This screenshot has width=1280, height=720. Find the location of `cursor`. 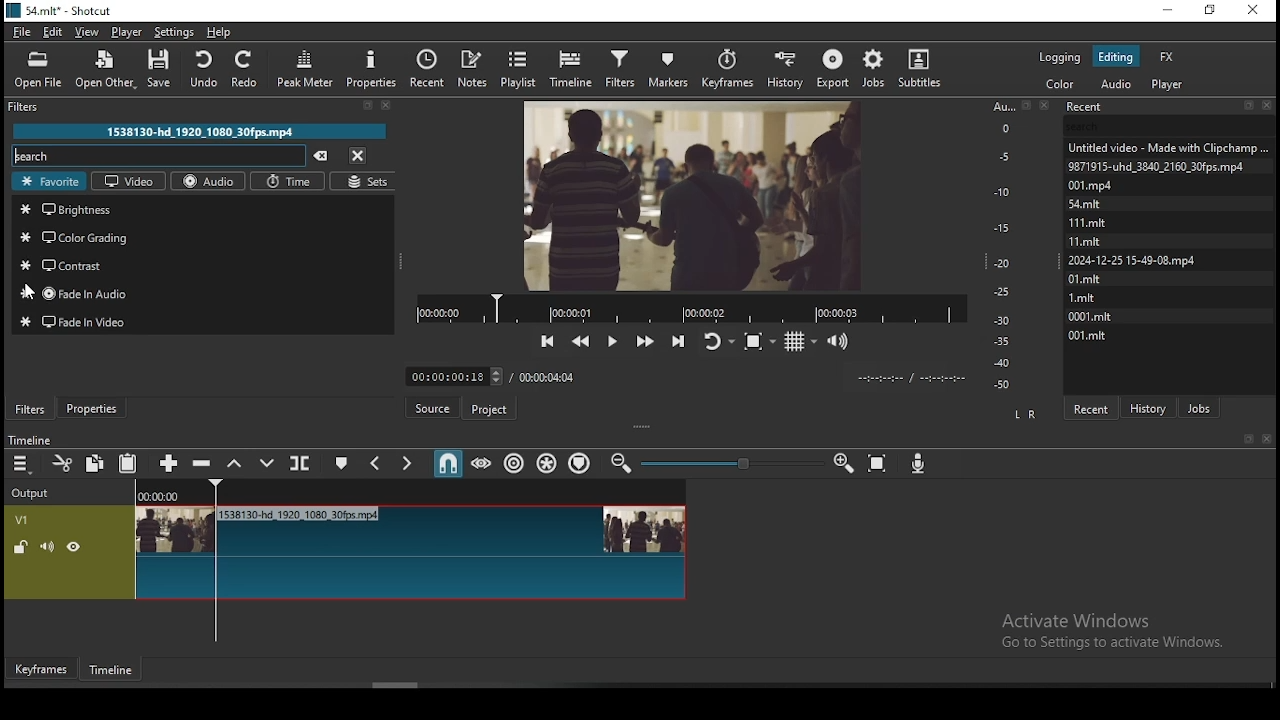

cursor is located at coordinates (31, 292).